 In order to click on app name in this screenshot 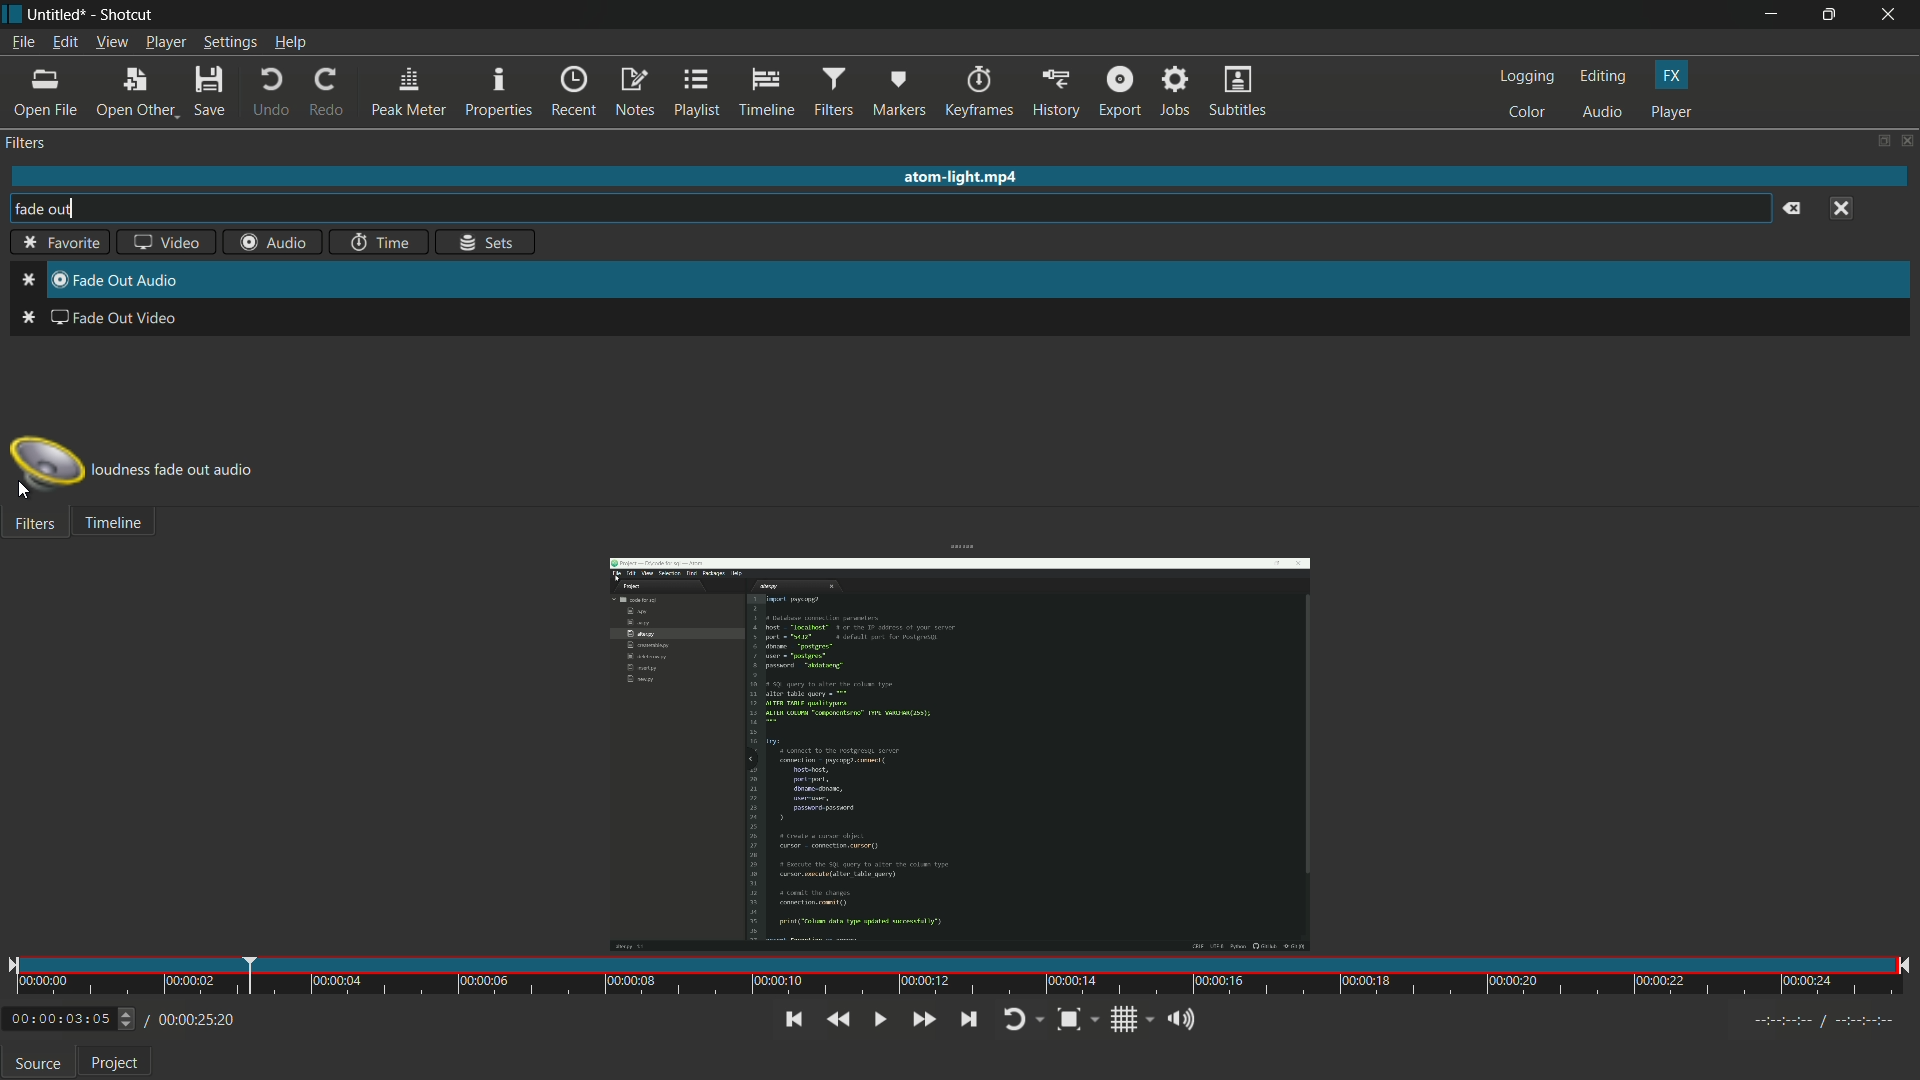, I will do `click(129, 15)`.